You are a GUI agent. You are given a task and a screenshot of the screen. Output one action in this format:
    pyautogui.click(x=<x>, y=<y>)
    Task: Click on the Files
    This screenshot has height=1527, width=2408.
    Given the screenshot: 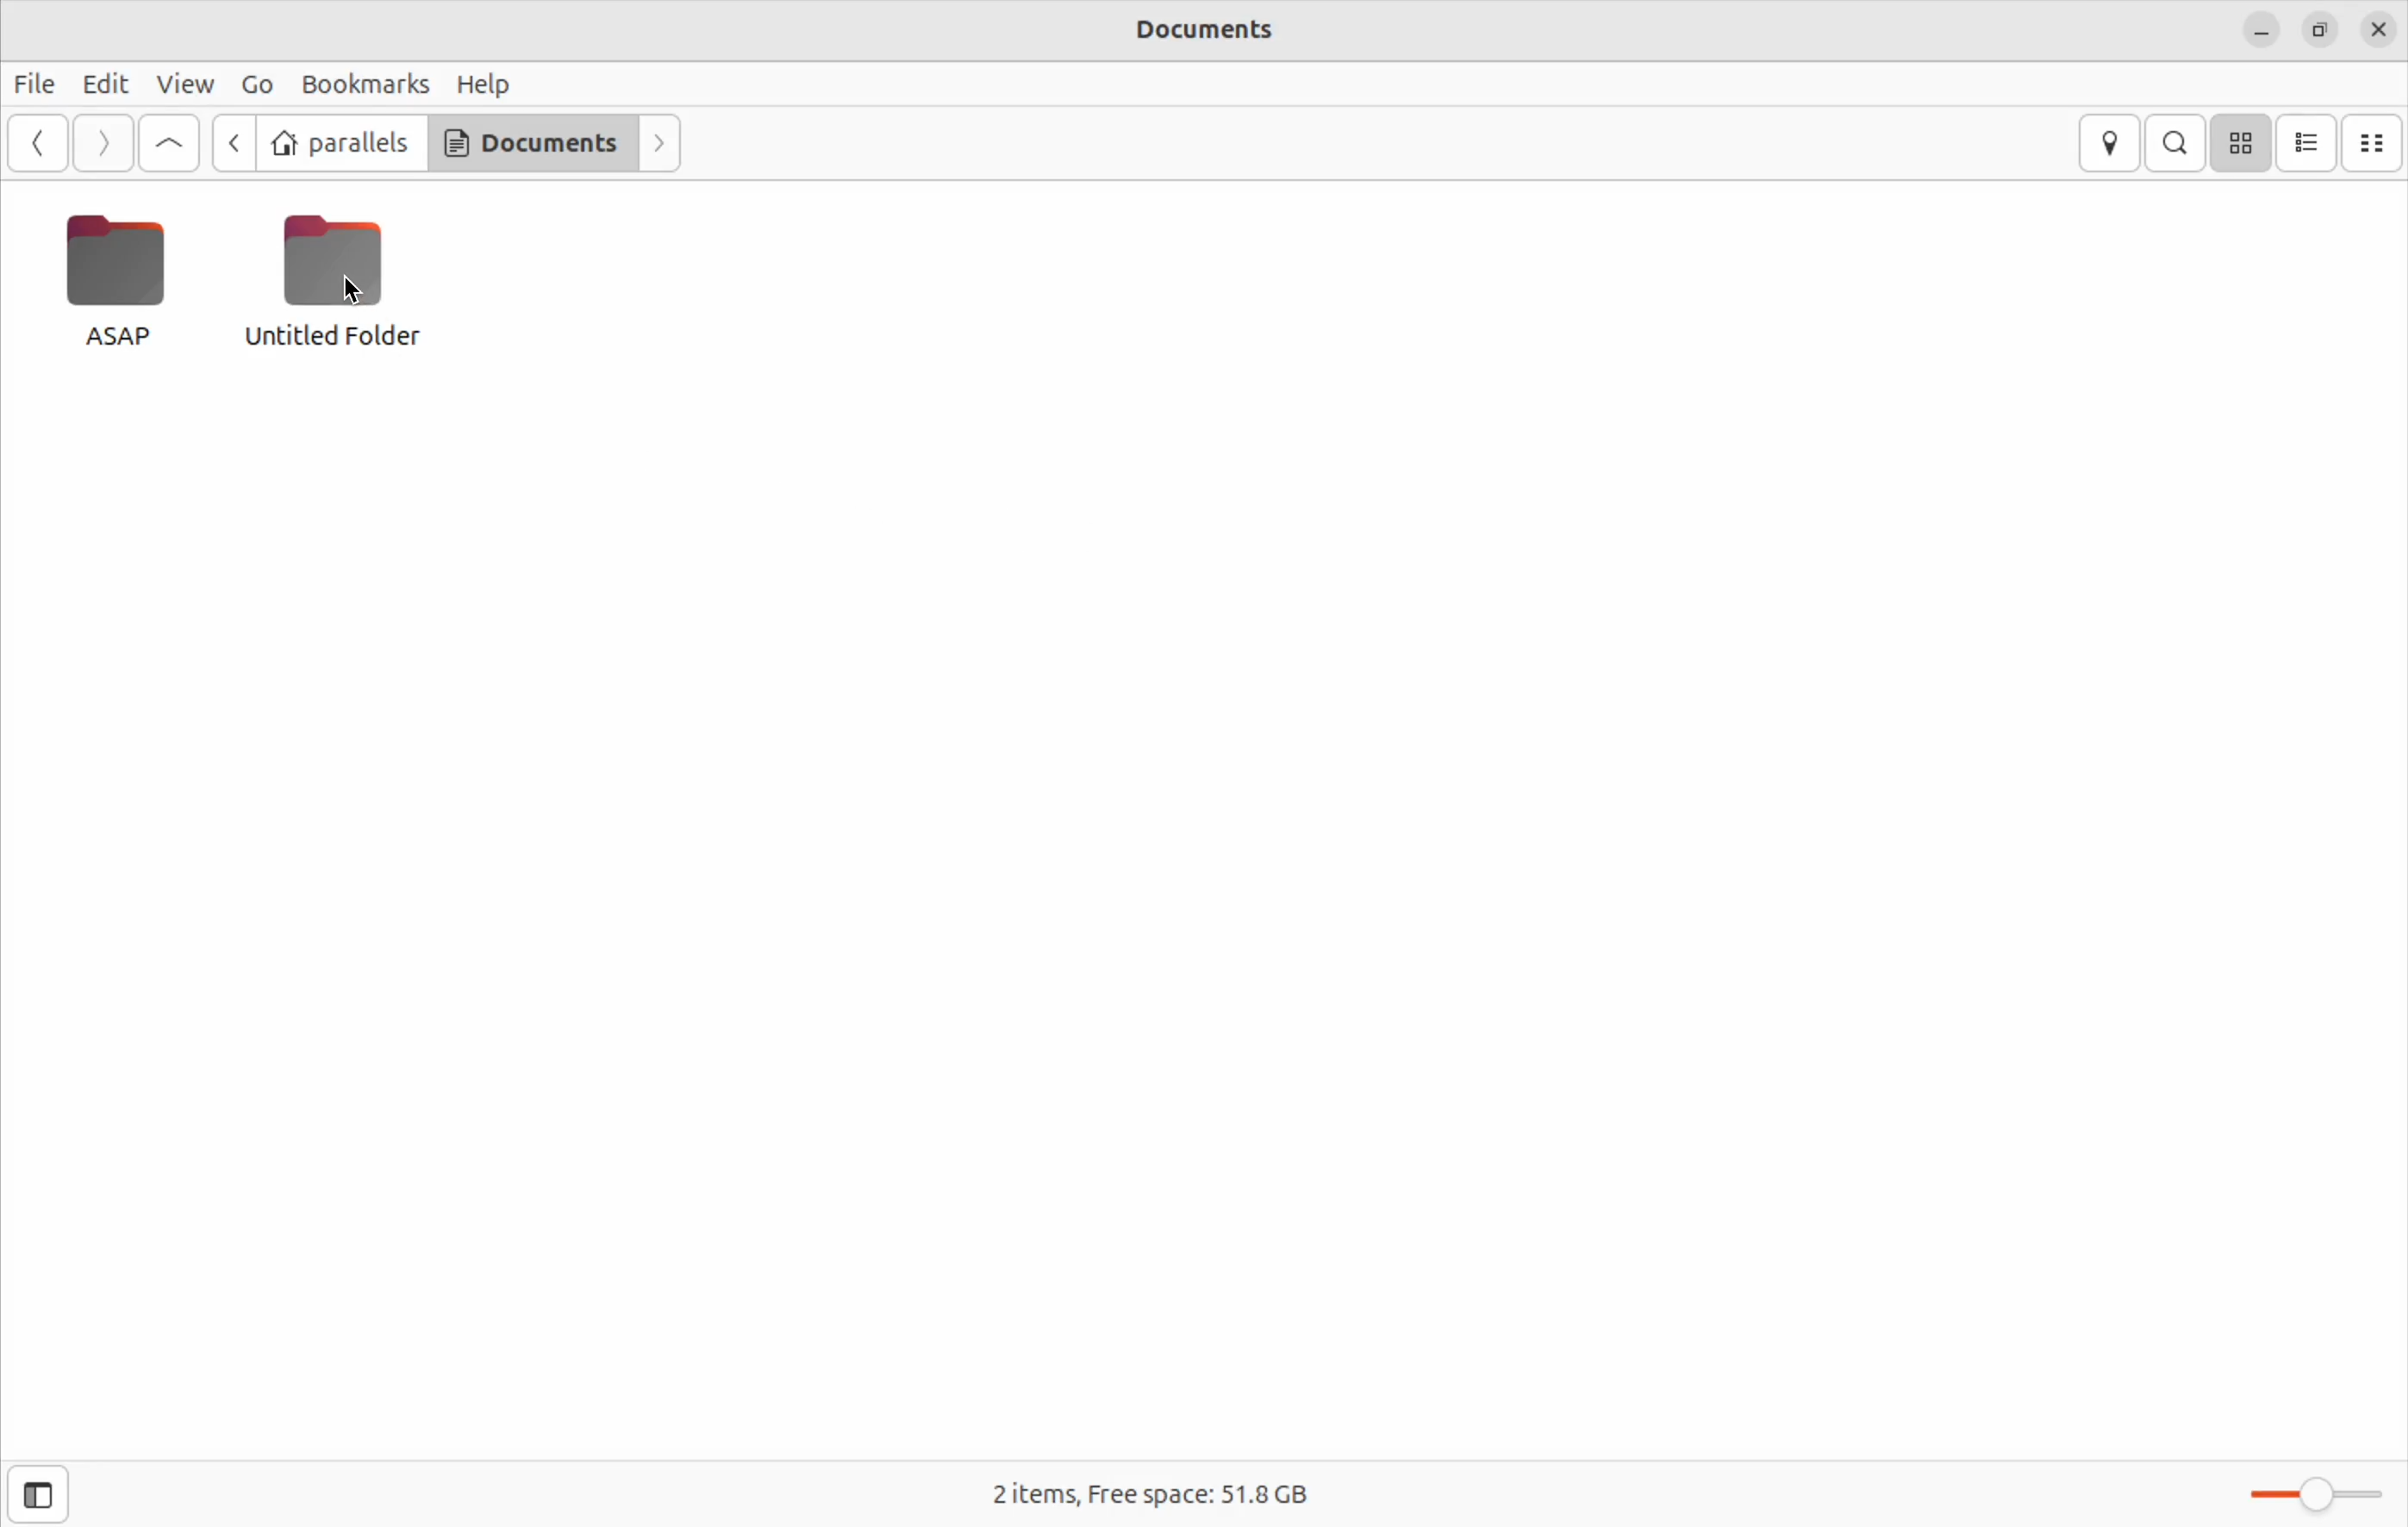 What is the action you would take?
    pyautogui.click(x=38, y=79)
    